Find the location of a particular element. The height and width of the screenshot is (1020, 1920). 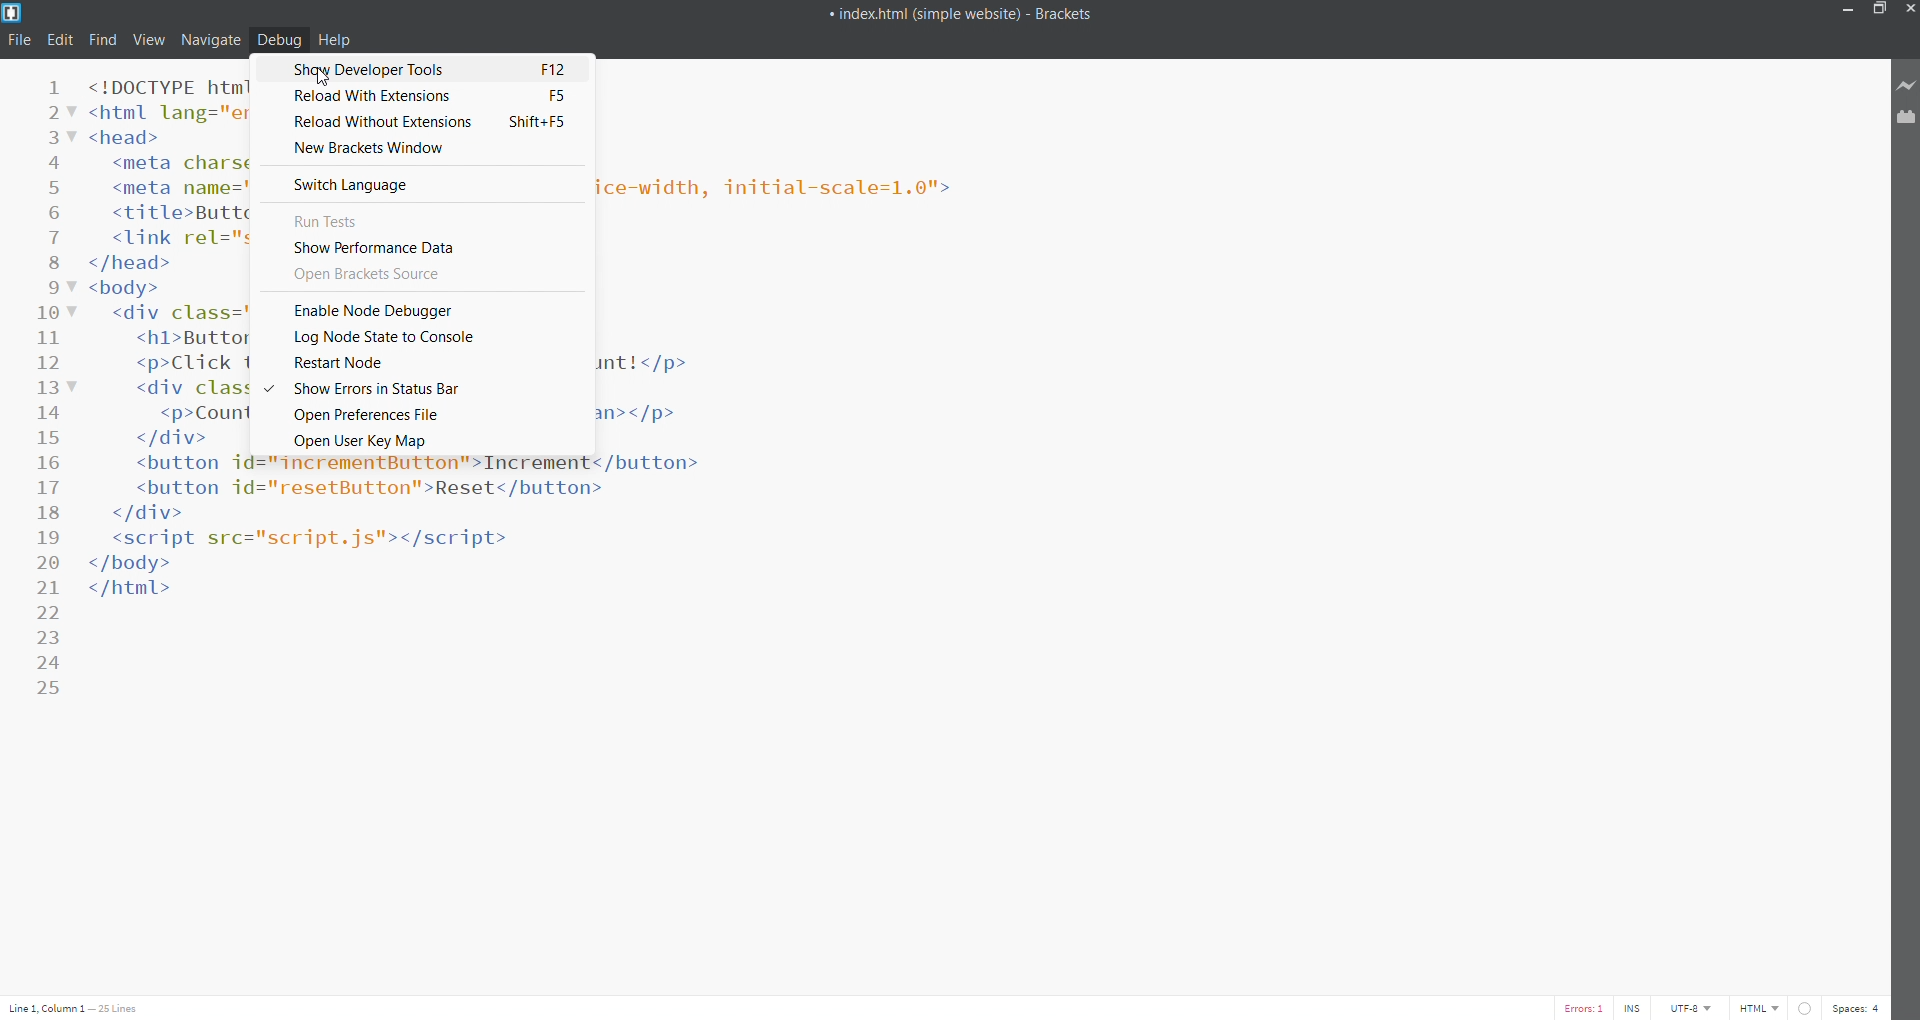

minimize is located at coordinates (1845, 12).